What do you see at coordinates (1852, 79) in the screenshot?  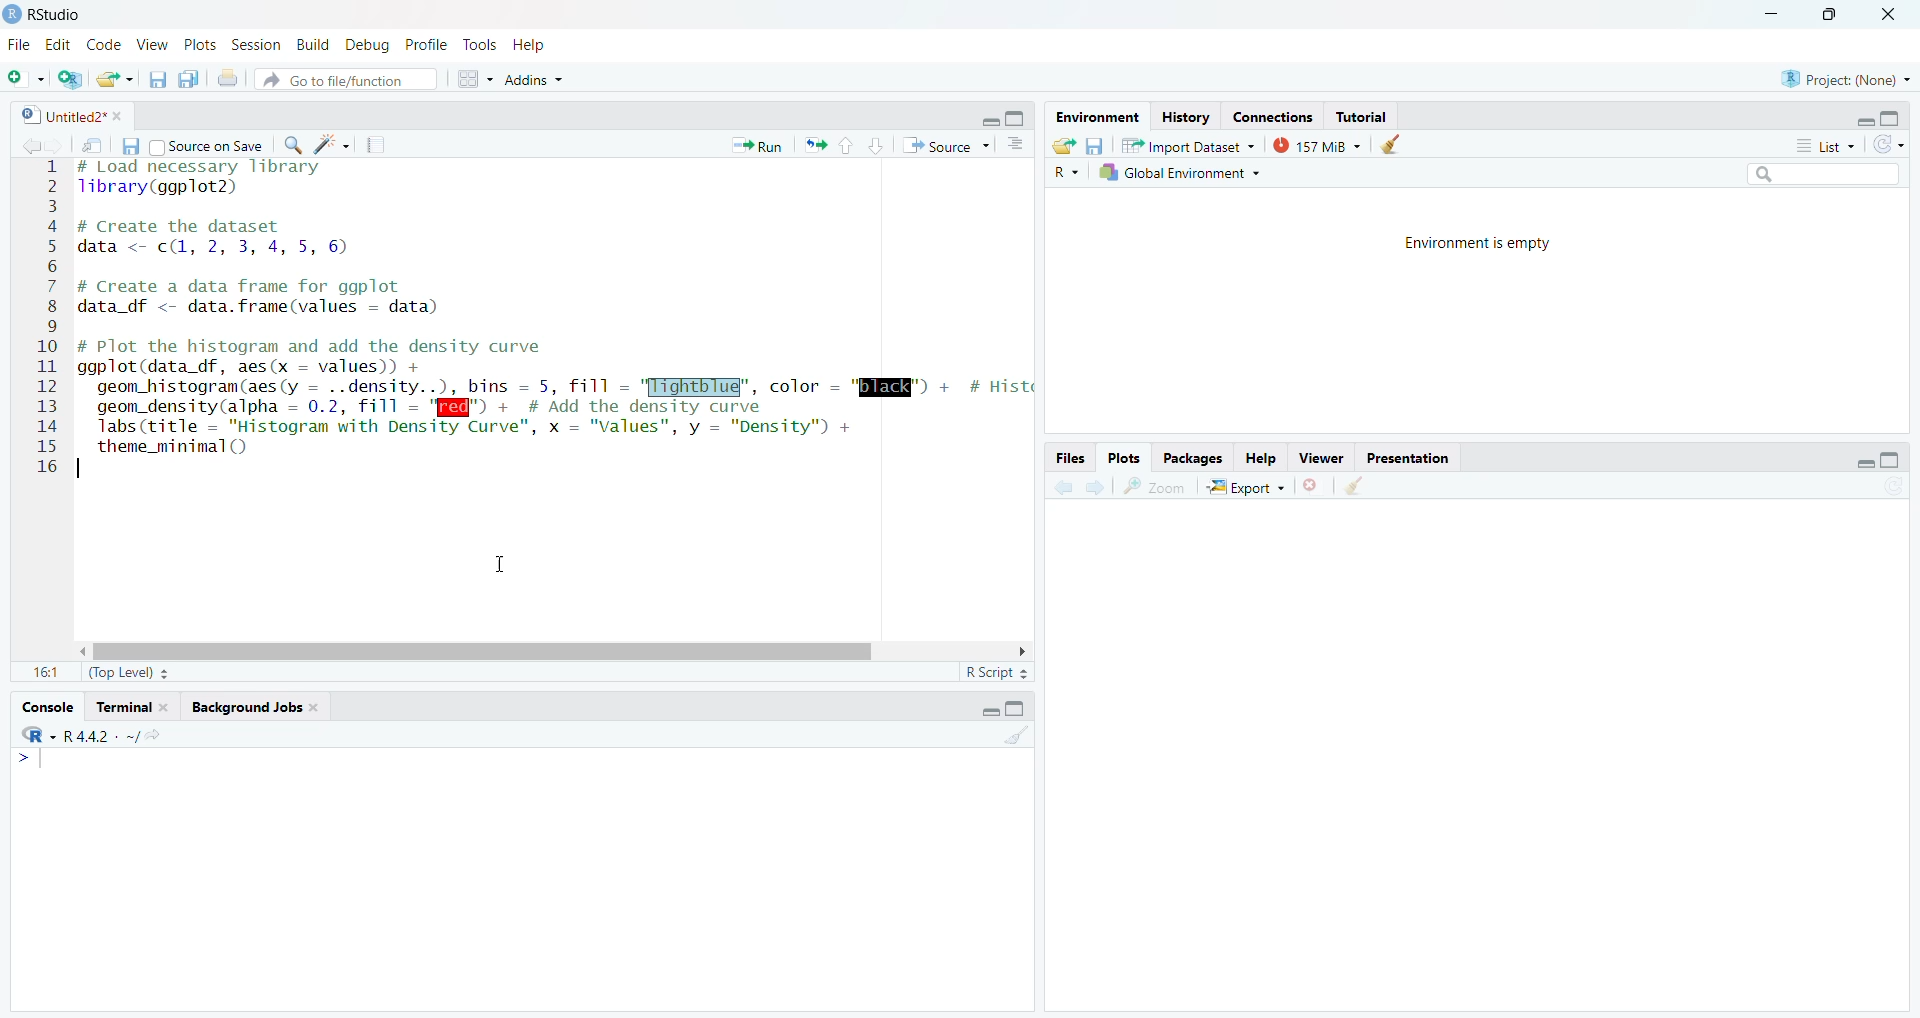 I see `Project(None)` at bounding box center [1852, 79].